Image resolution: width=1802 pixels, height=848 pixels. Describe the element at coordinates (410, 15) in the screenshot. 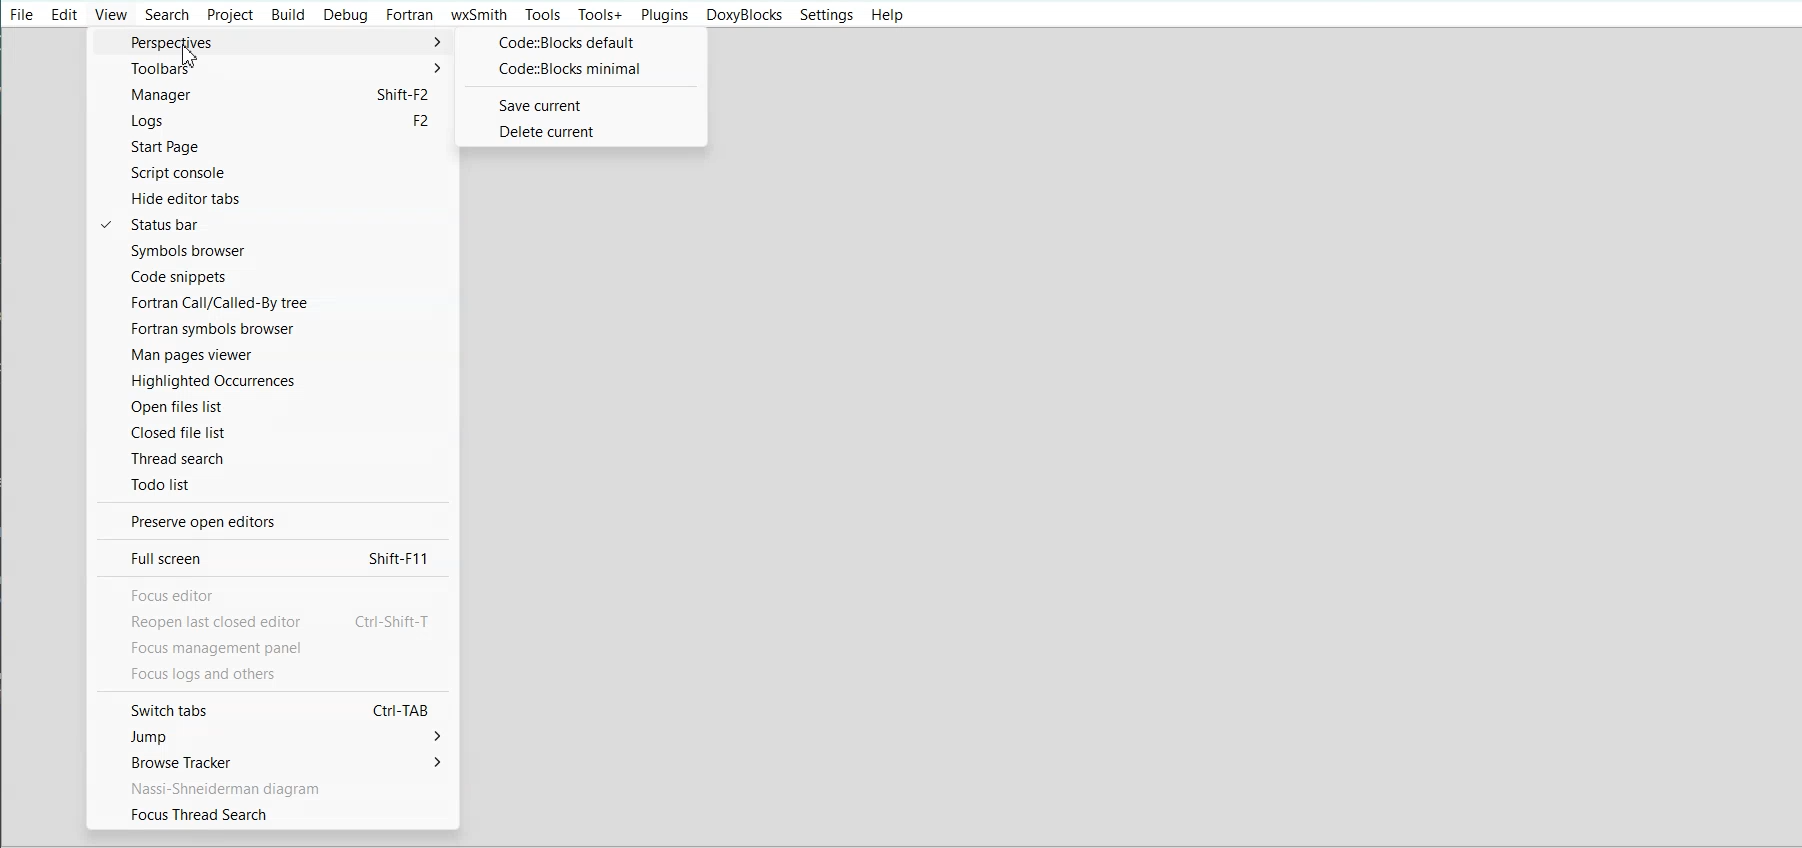

I see `Fortran` at that location.